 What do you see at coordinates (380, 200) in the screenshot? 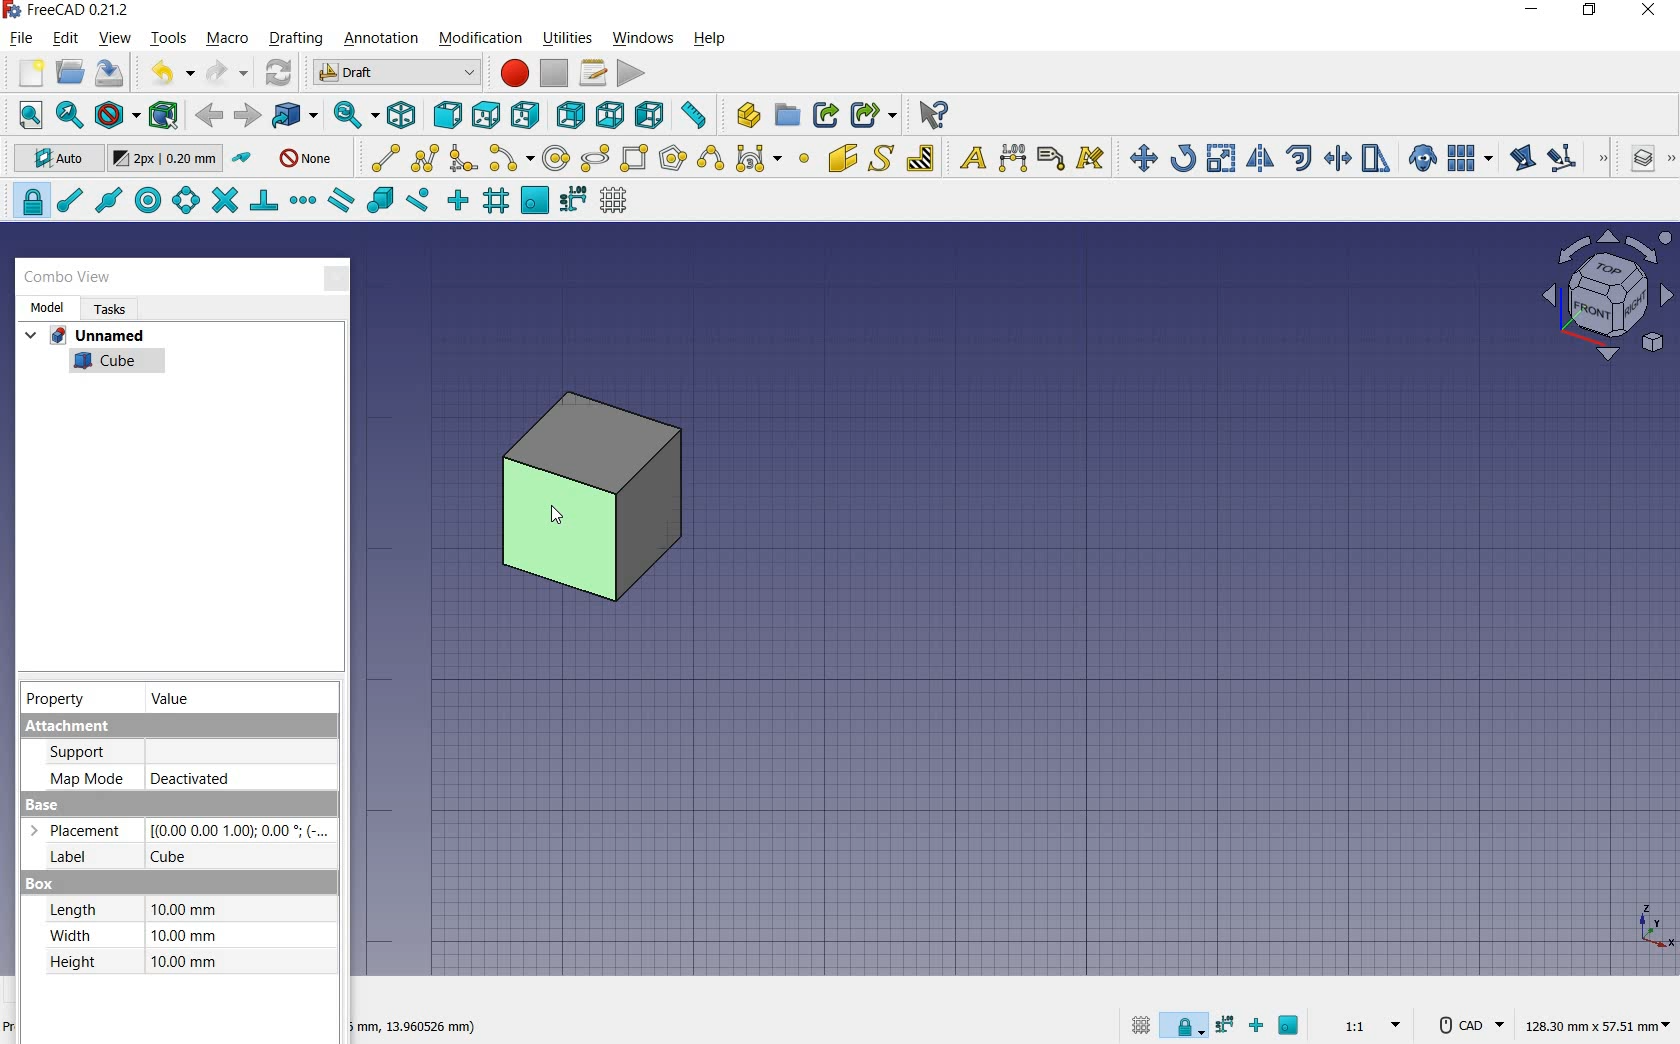
I see `snap special` at bounding box center [380, 200].